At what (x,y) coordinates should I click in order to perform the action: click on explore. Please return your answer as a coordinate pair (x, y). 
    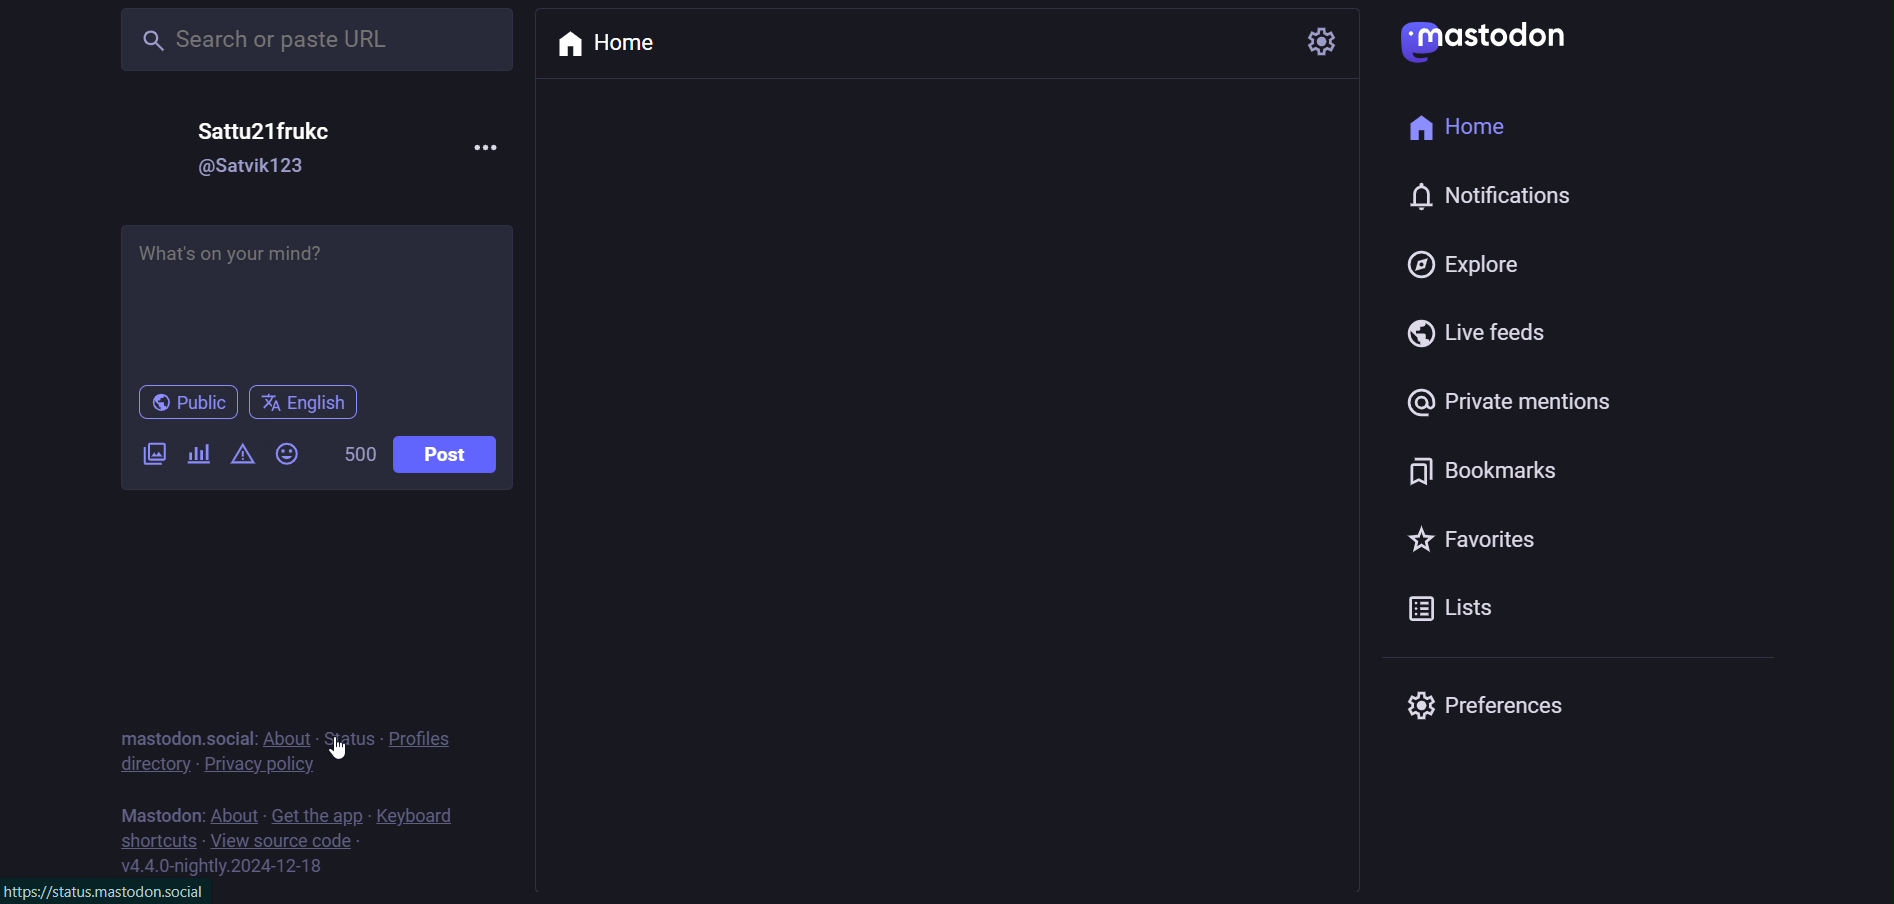
    Looking at the image, I should click on (1462, 266).